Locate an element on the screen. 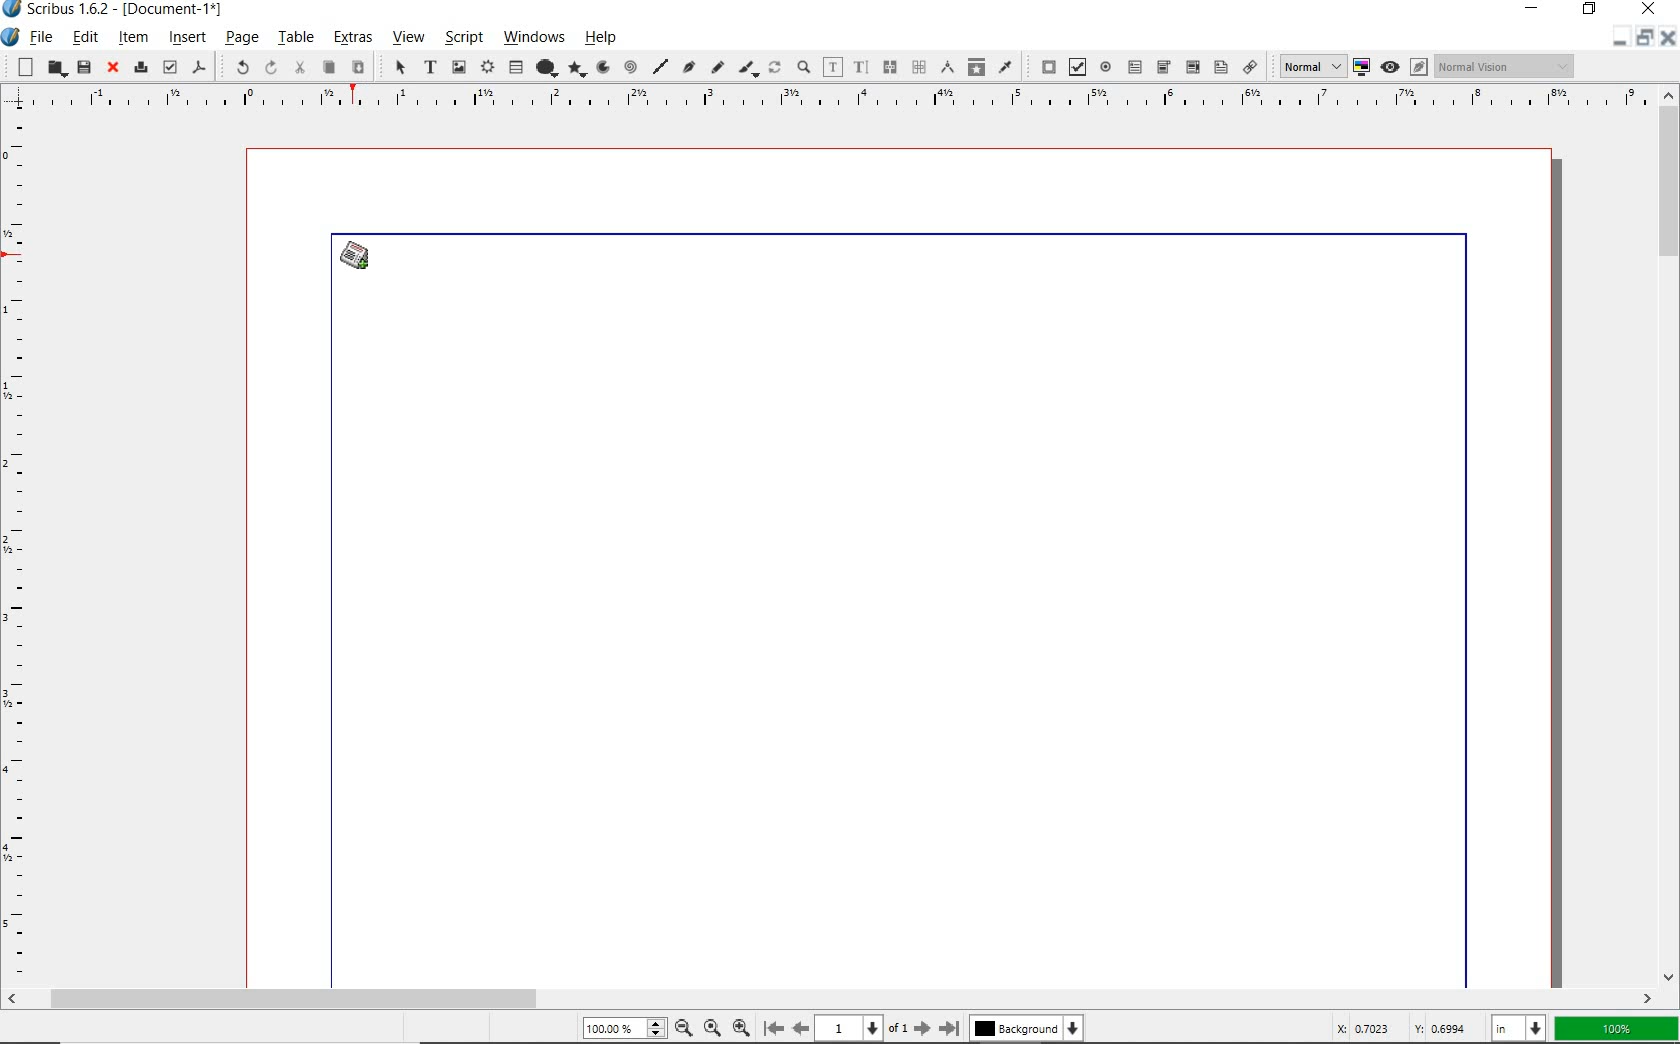 This screenshot has height=1044, width=1680. 1 of 1 is located at coordinates (862, 1029).